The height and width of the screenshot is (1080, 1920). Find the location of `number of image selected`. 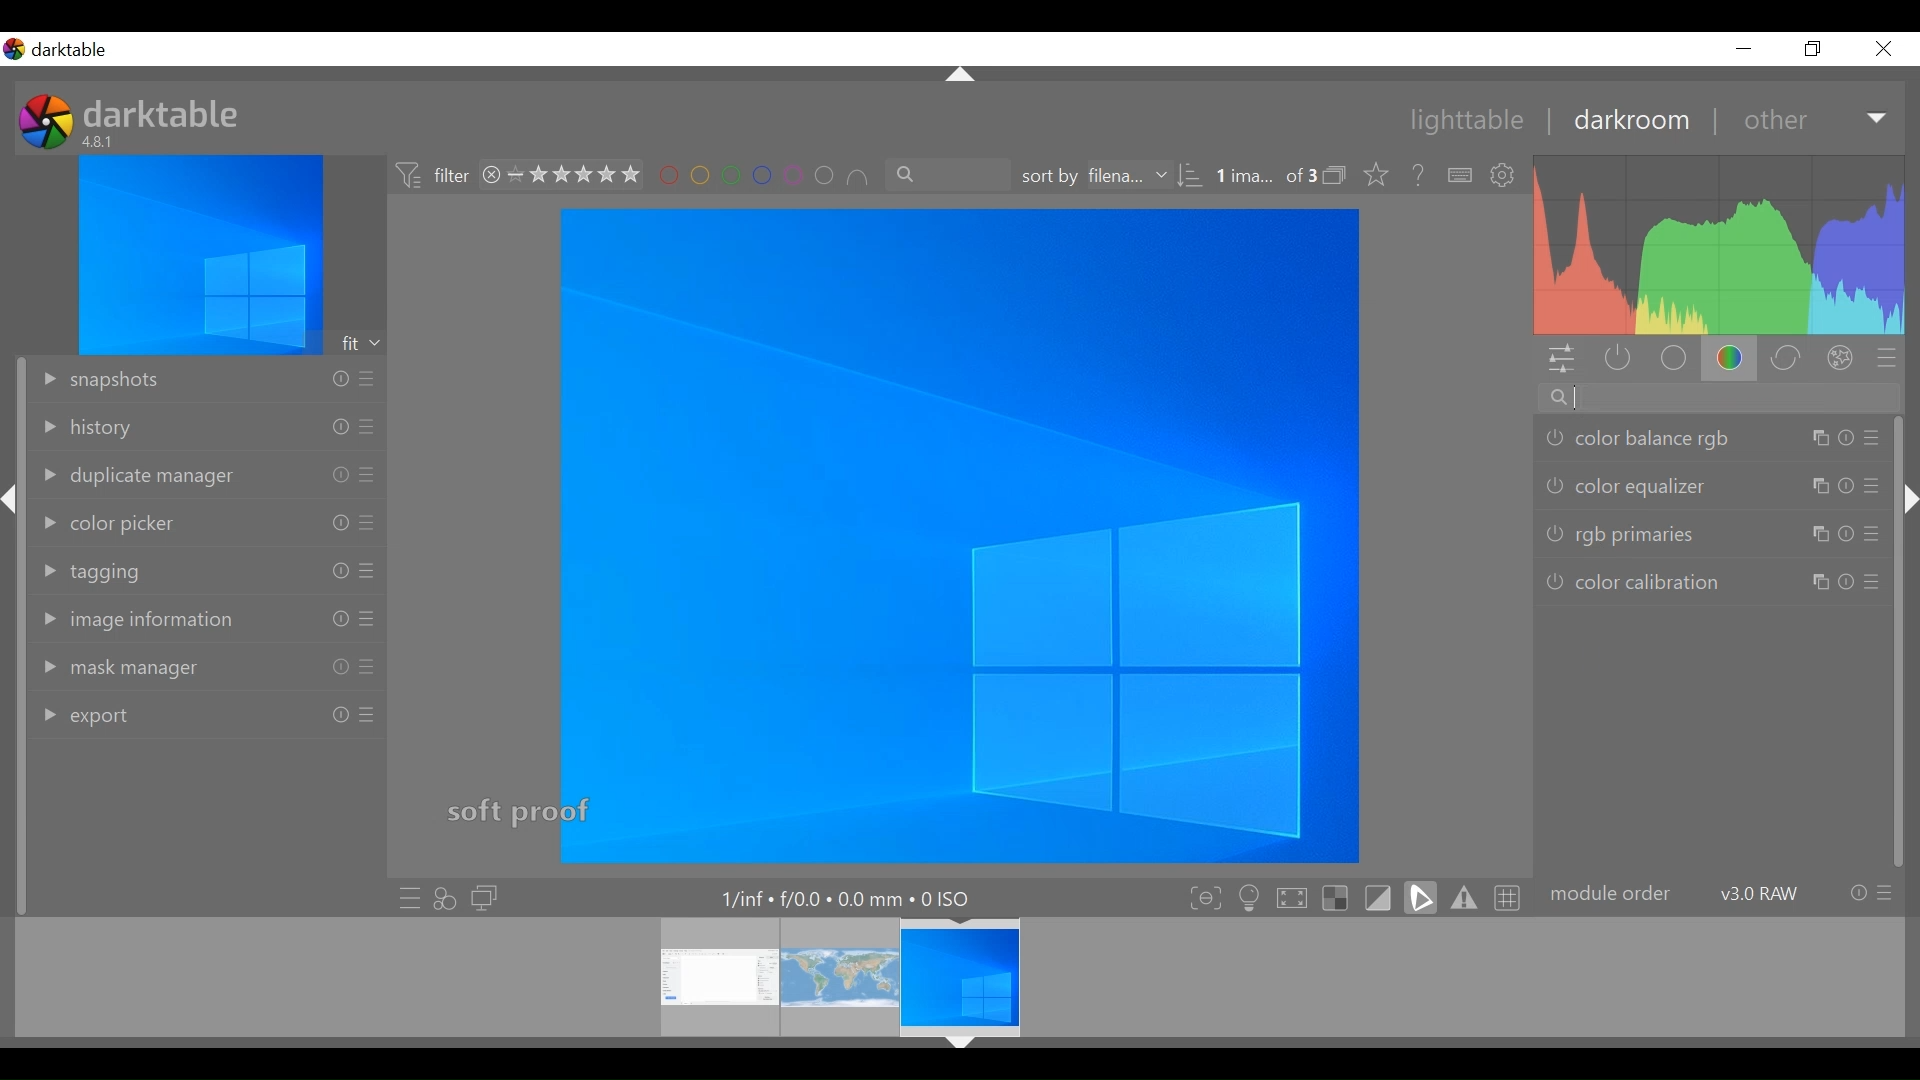

number of image selected is located at coordinates (1265, 177).